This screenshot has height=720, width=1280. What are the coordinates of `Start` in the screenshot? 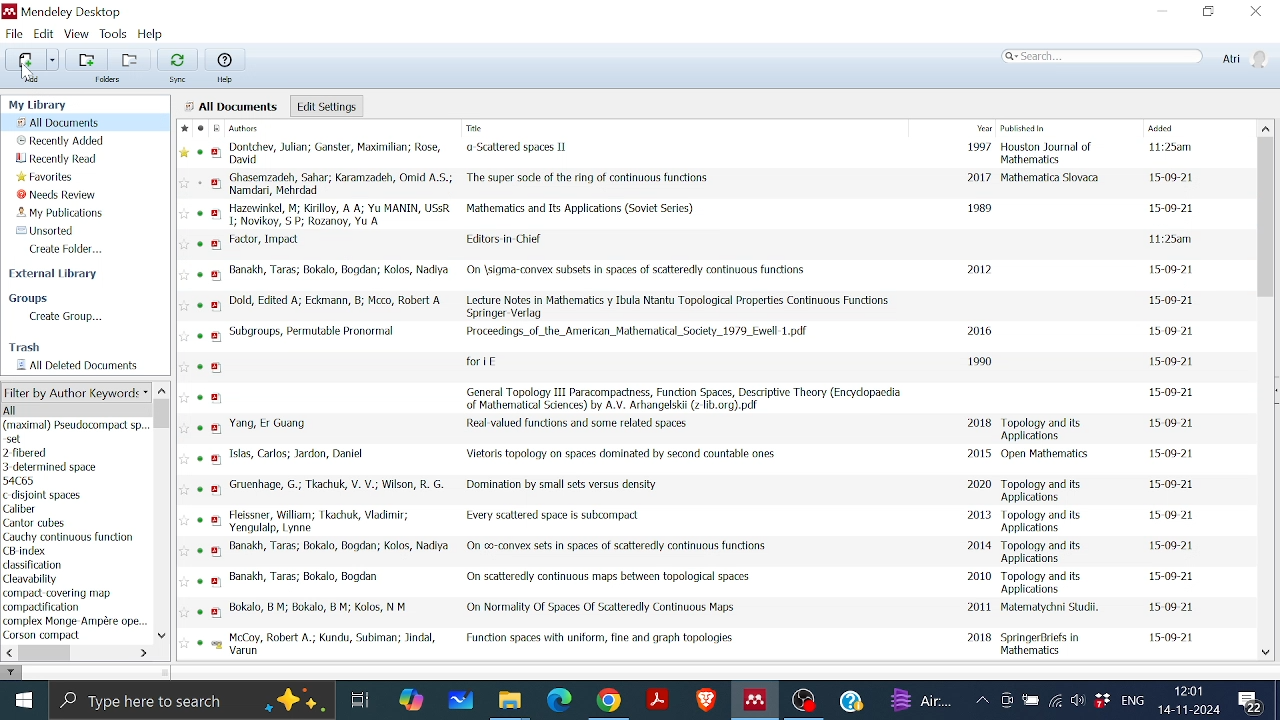 It's located at (22, 699).